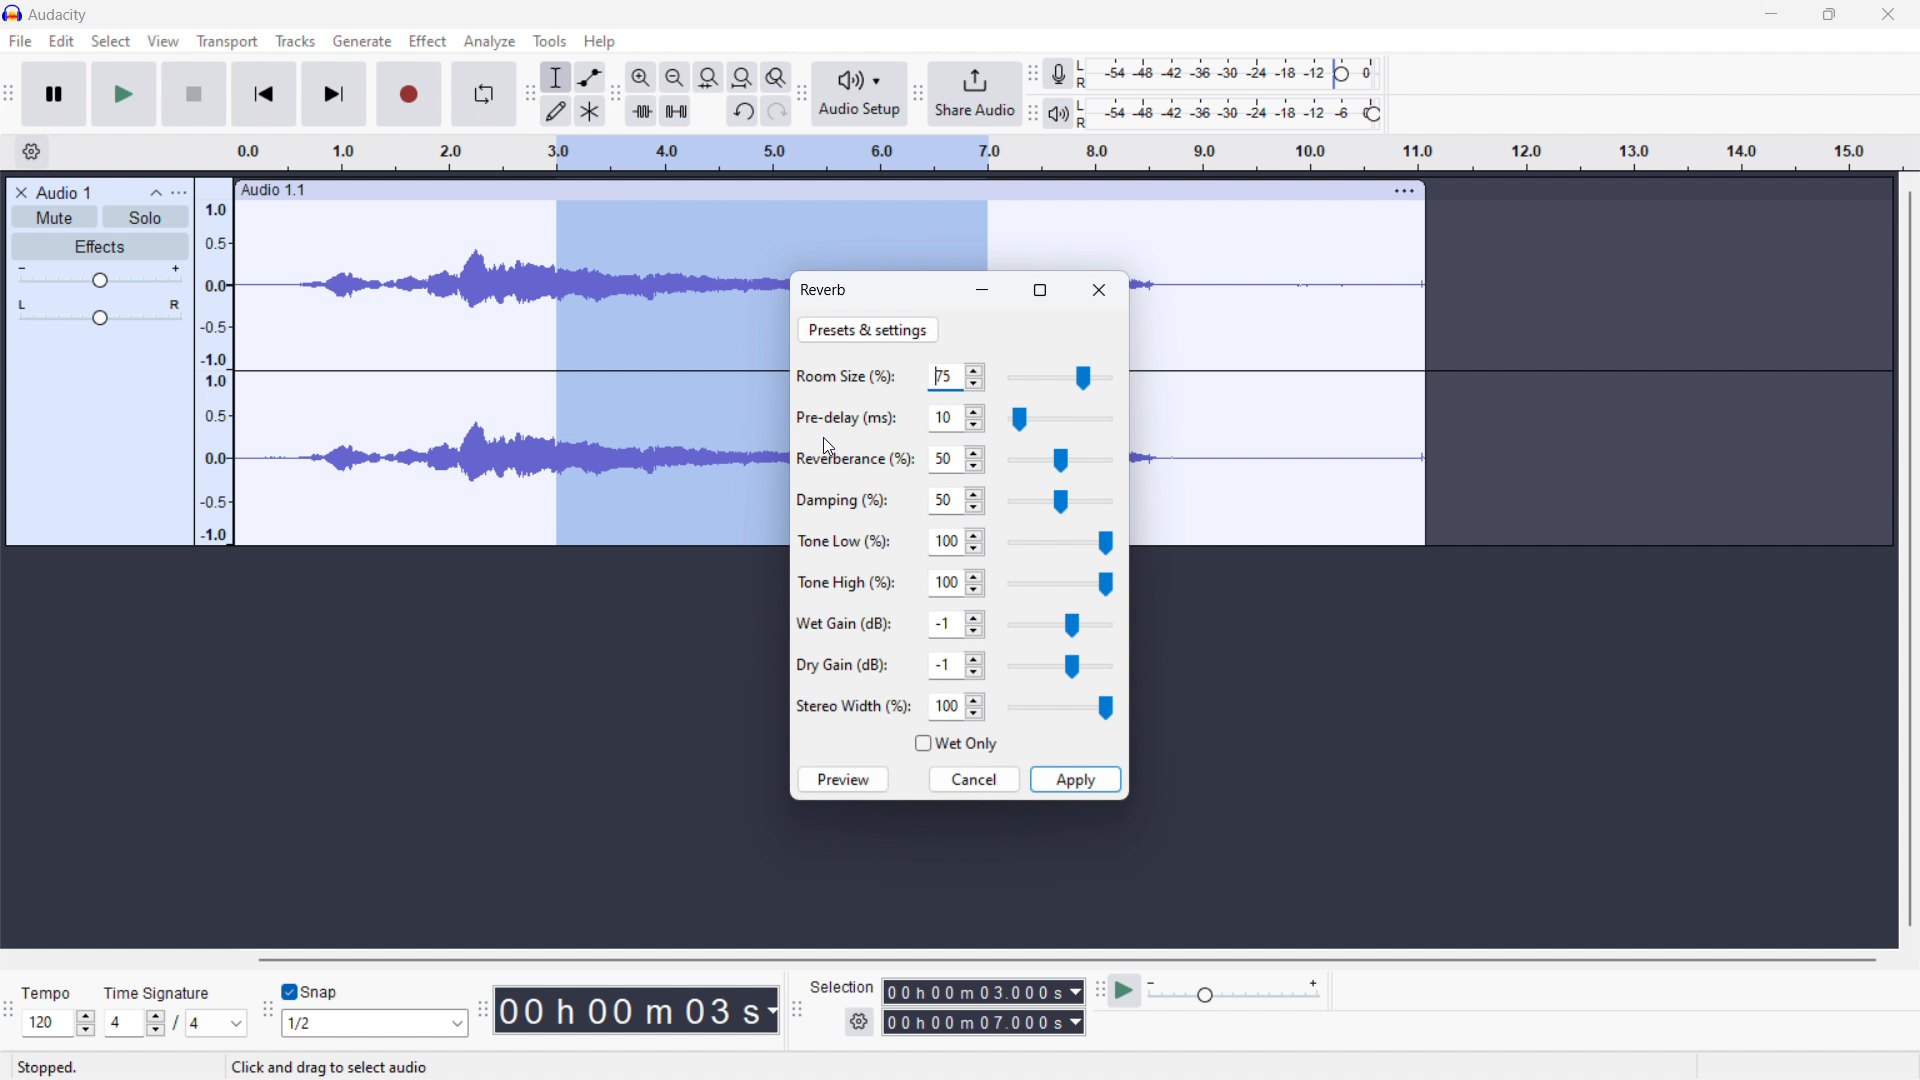 The image size is (1920, 1080). I want to click on Pre-delay (ms):, so click(847, 419).